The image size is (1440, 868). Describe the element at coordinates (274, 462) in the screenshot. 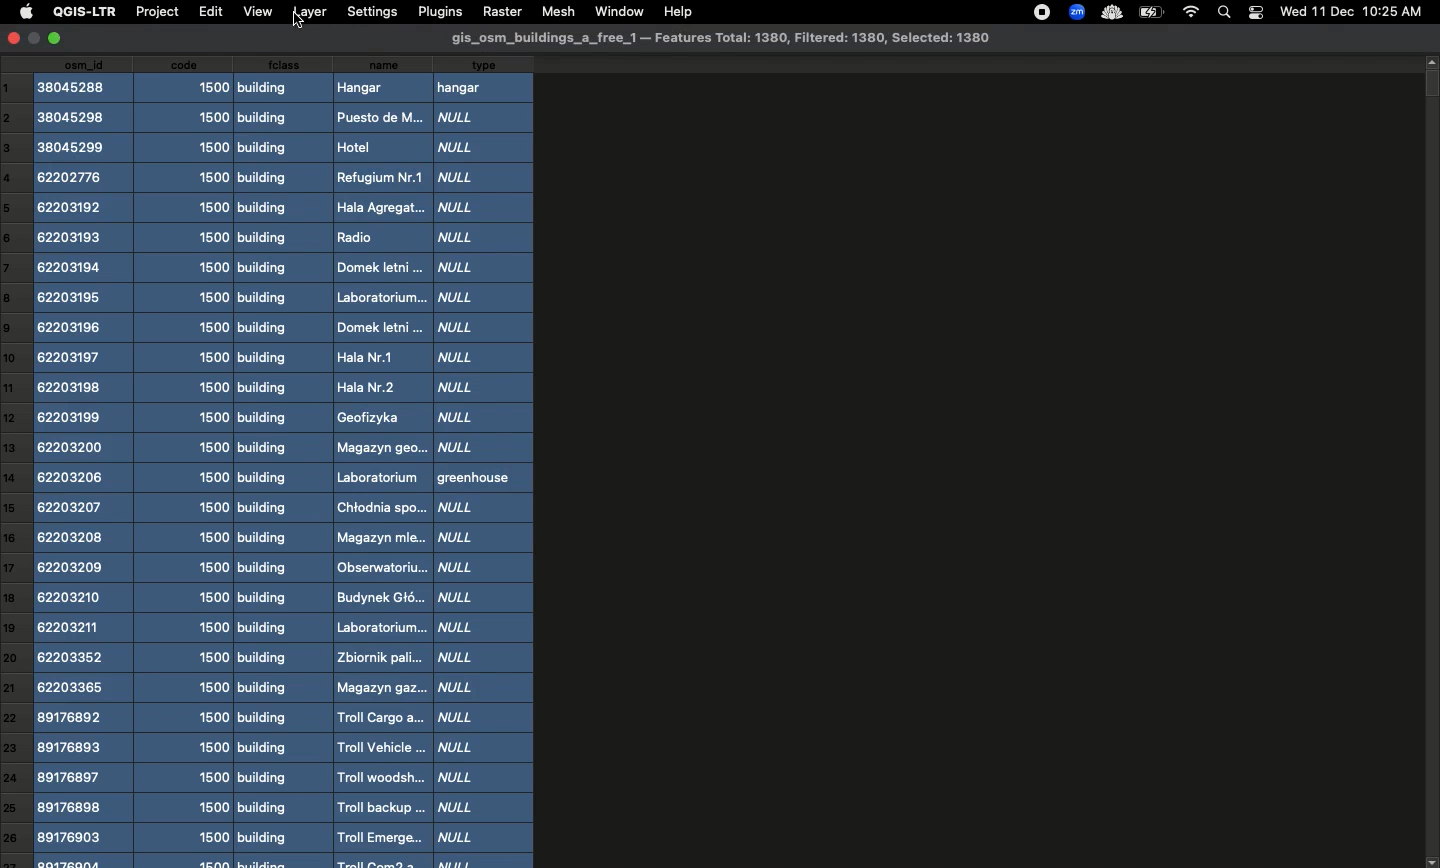

I see `class` at that location.